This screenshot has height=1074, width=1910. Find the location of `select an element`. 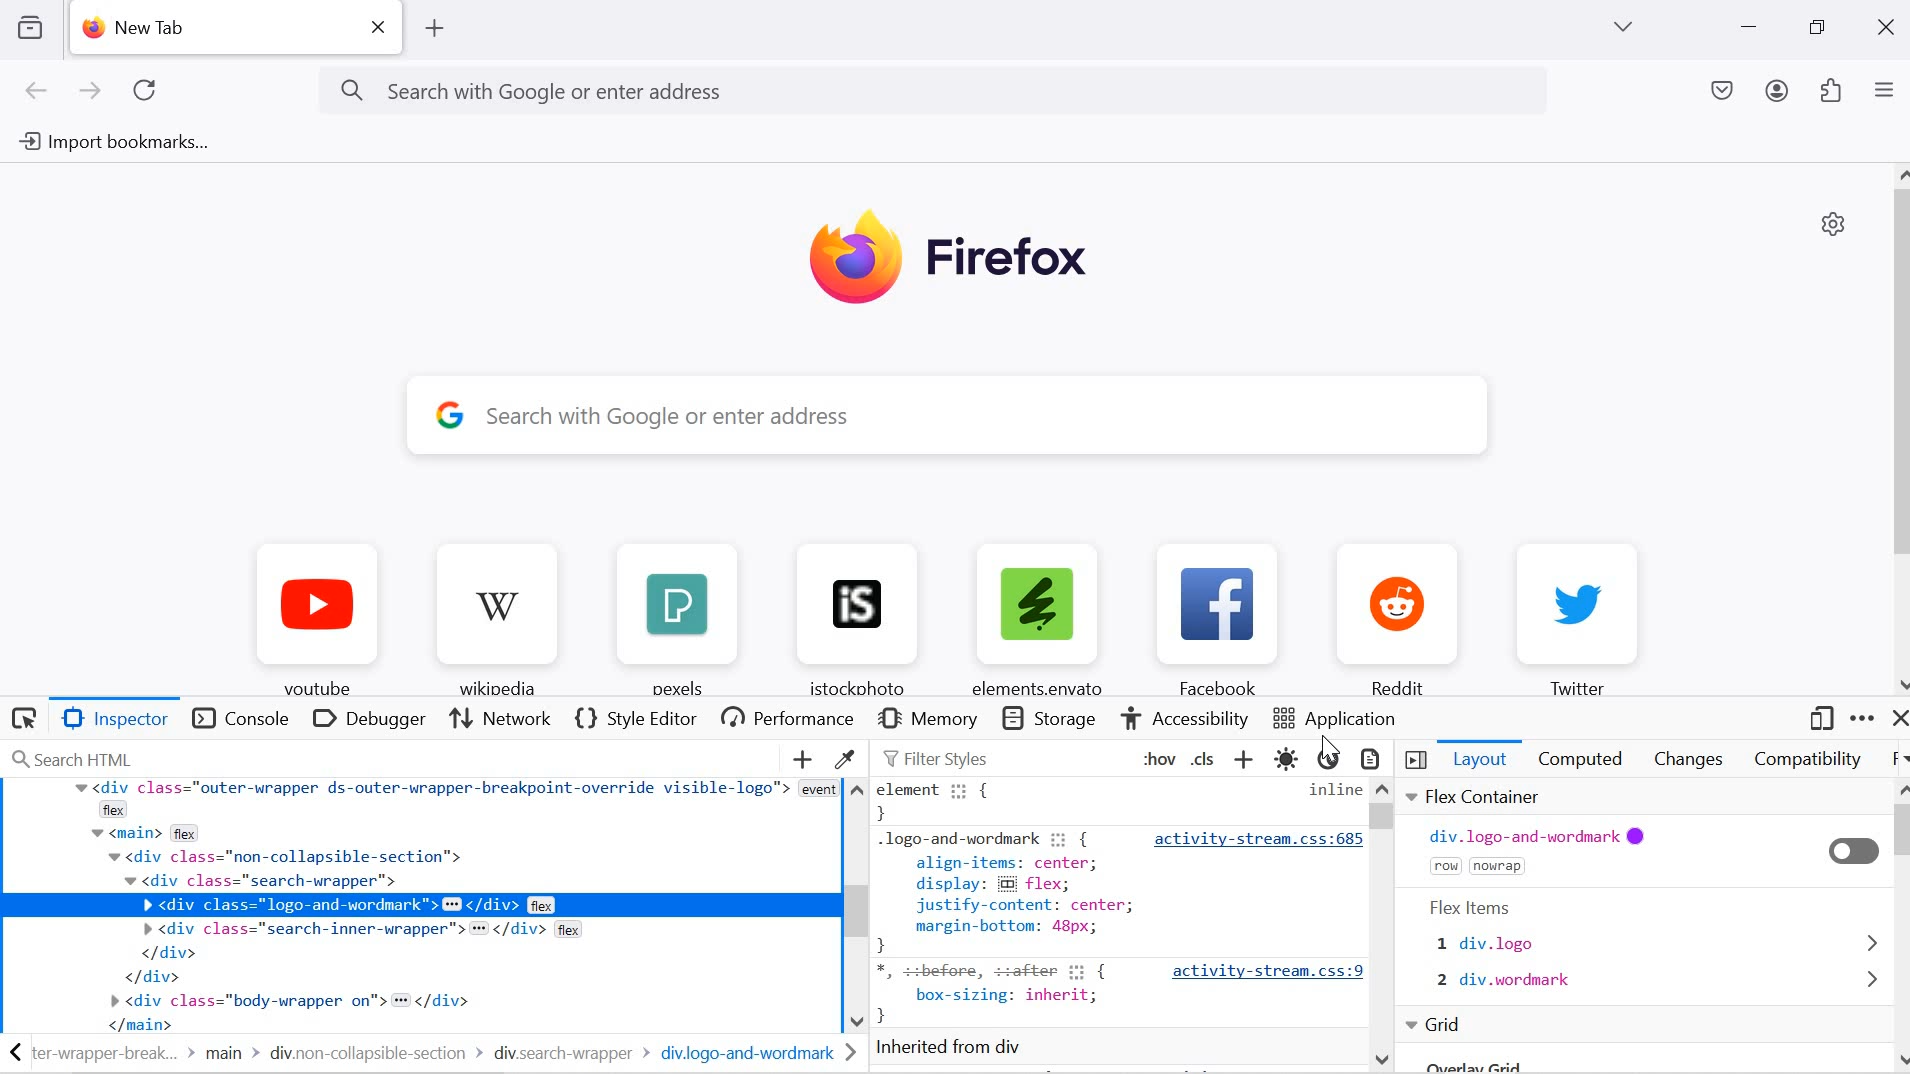

select an element is located at coordinates (26, 716).